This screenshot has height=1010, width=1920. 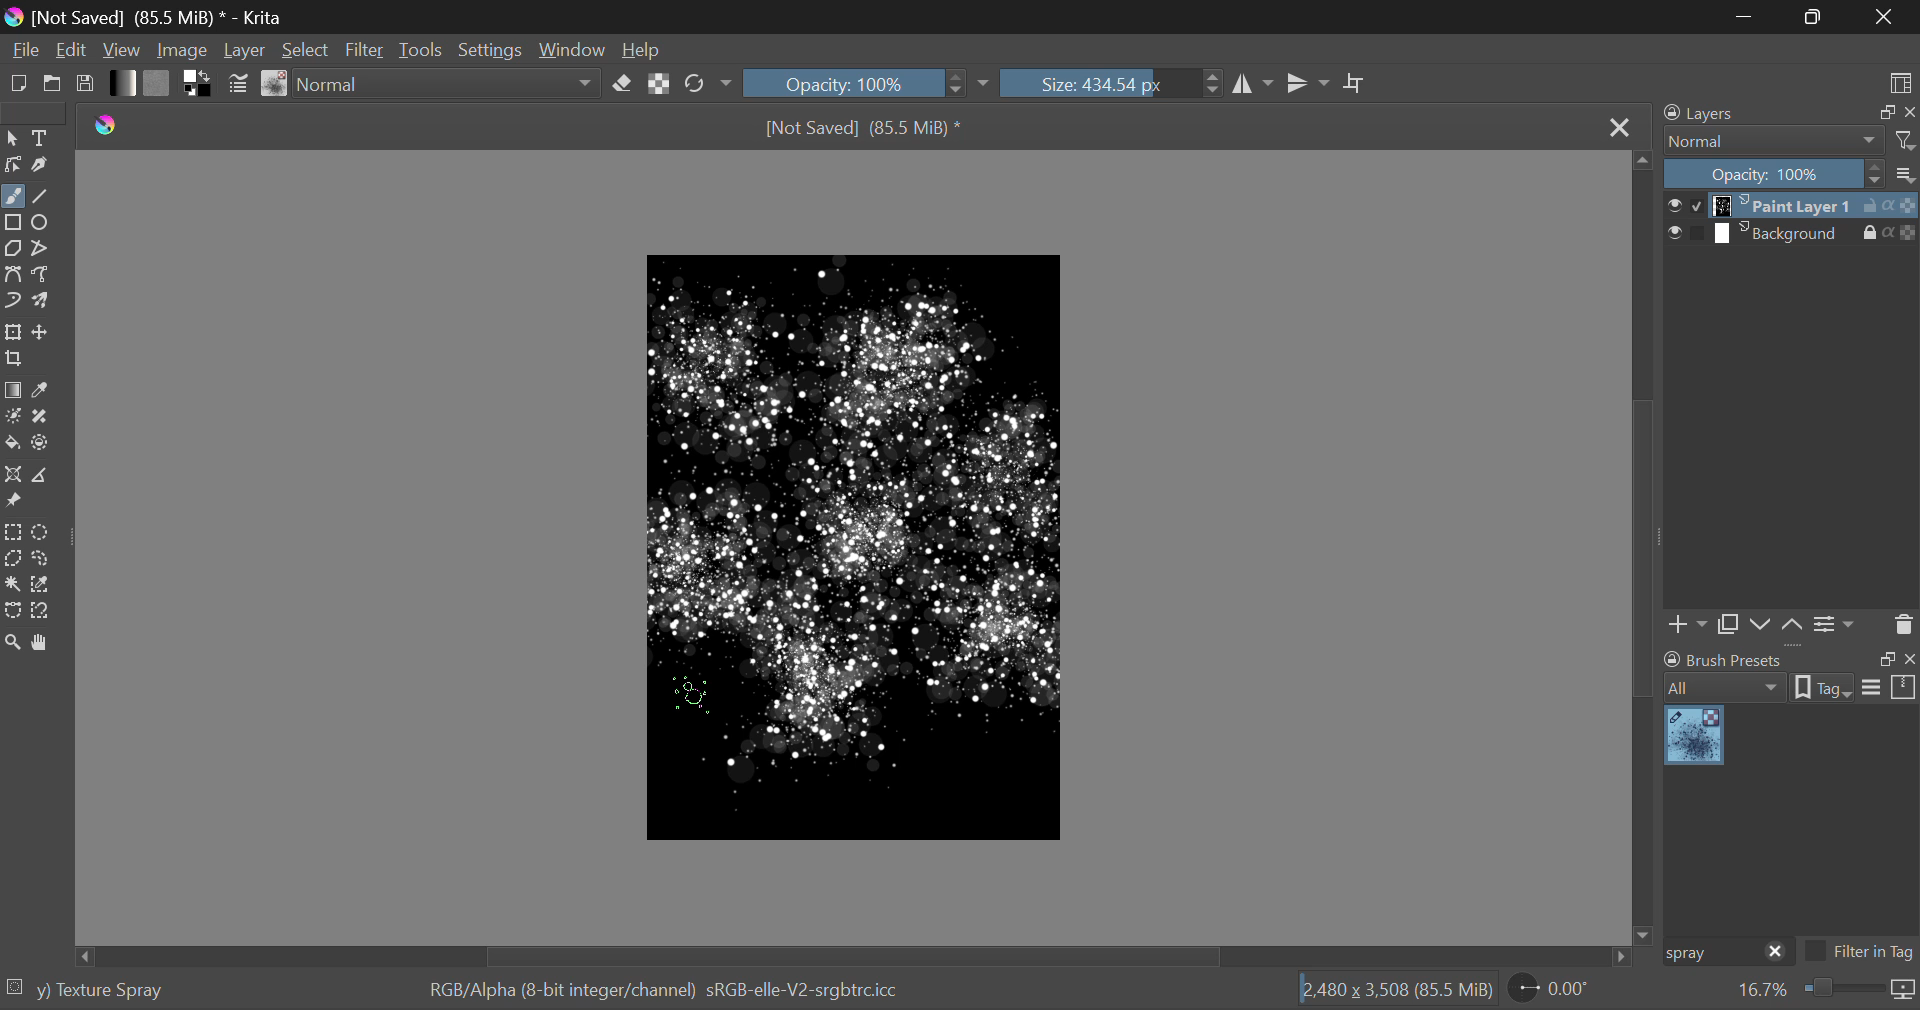 I want to click on actions, so click(x=1890, y=232).